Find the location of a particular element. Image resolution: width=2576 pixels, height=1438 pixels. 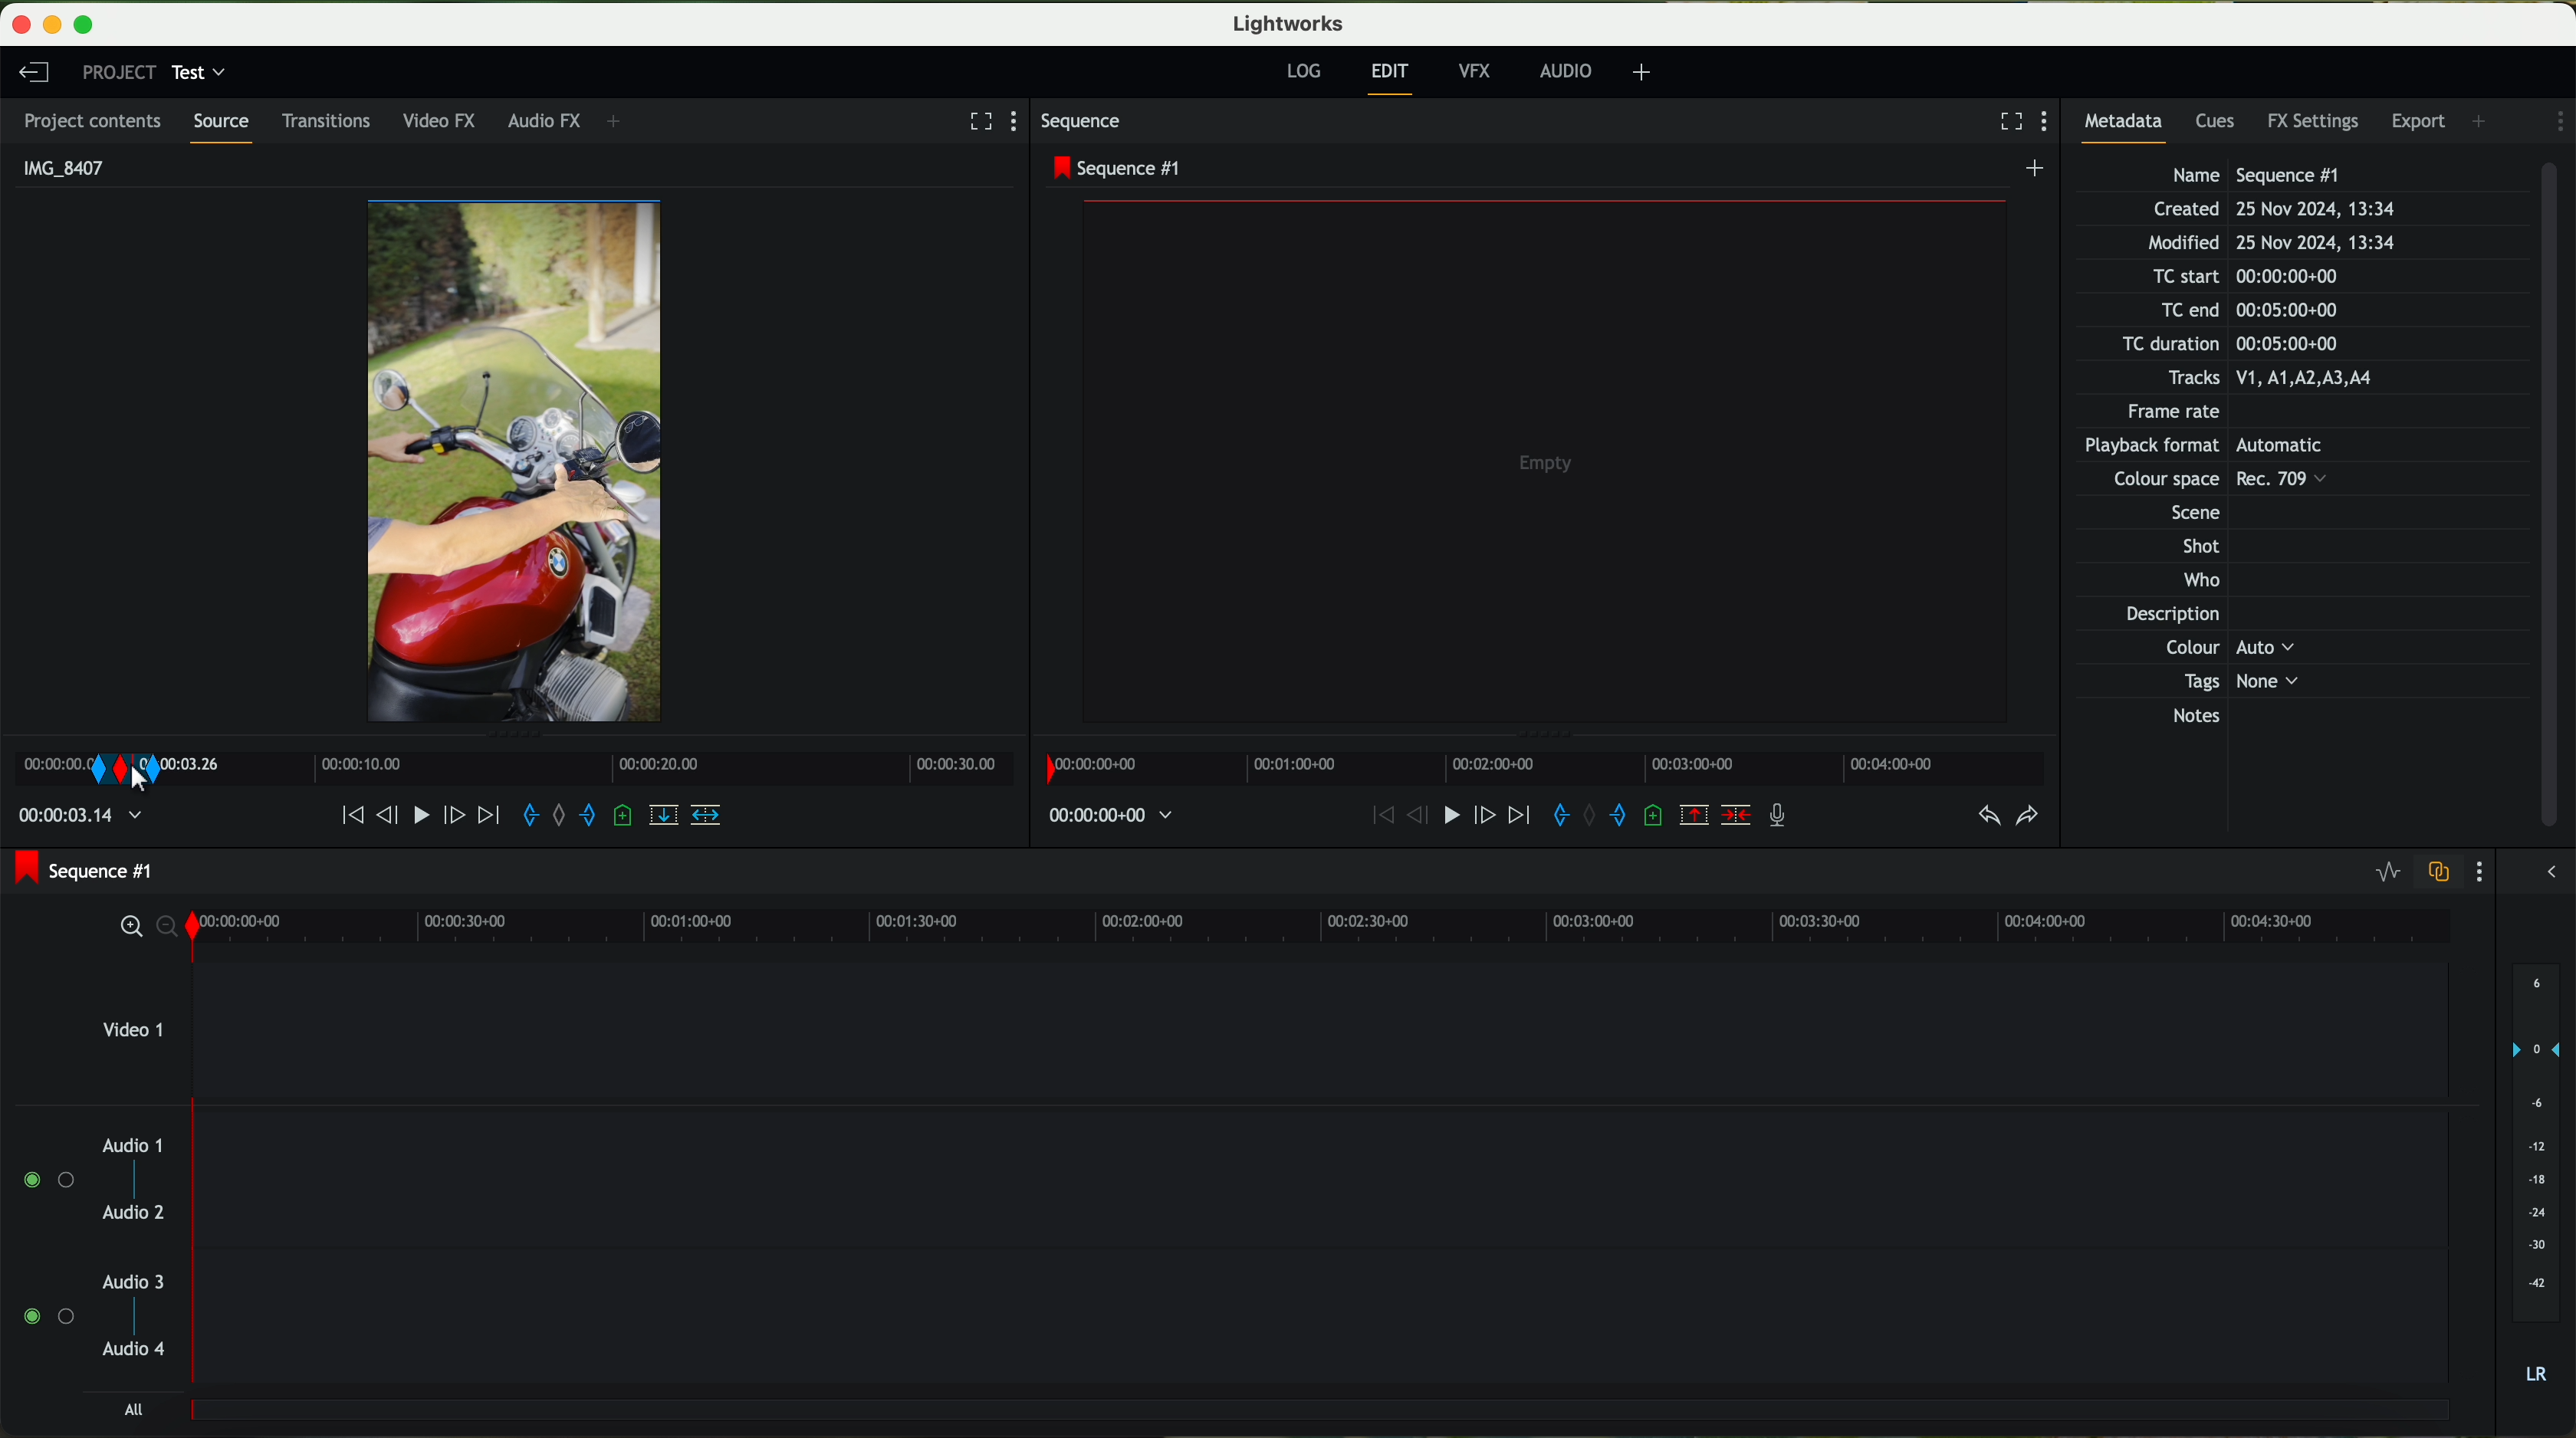

audio 2 is located at coordinates (135, 1215).